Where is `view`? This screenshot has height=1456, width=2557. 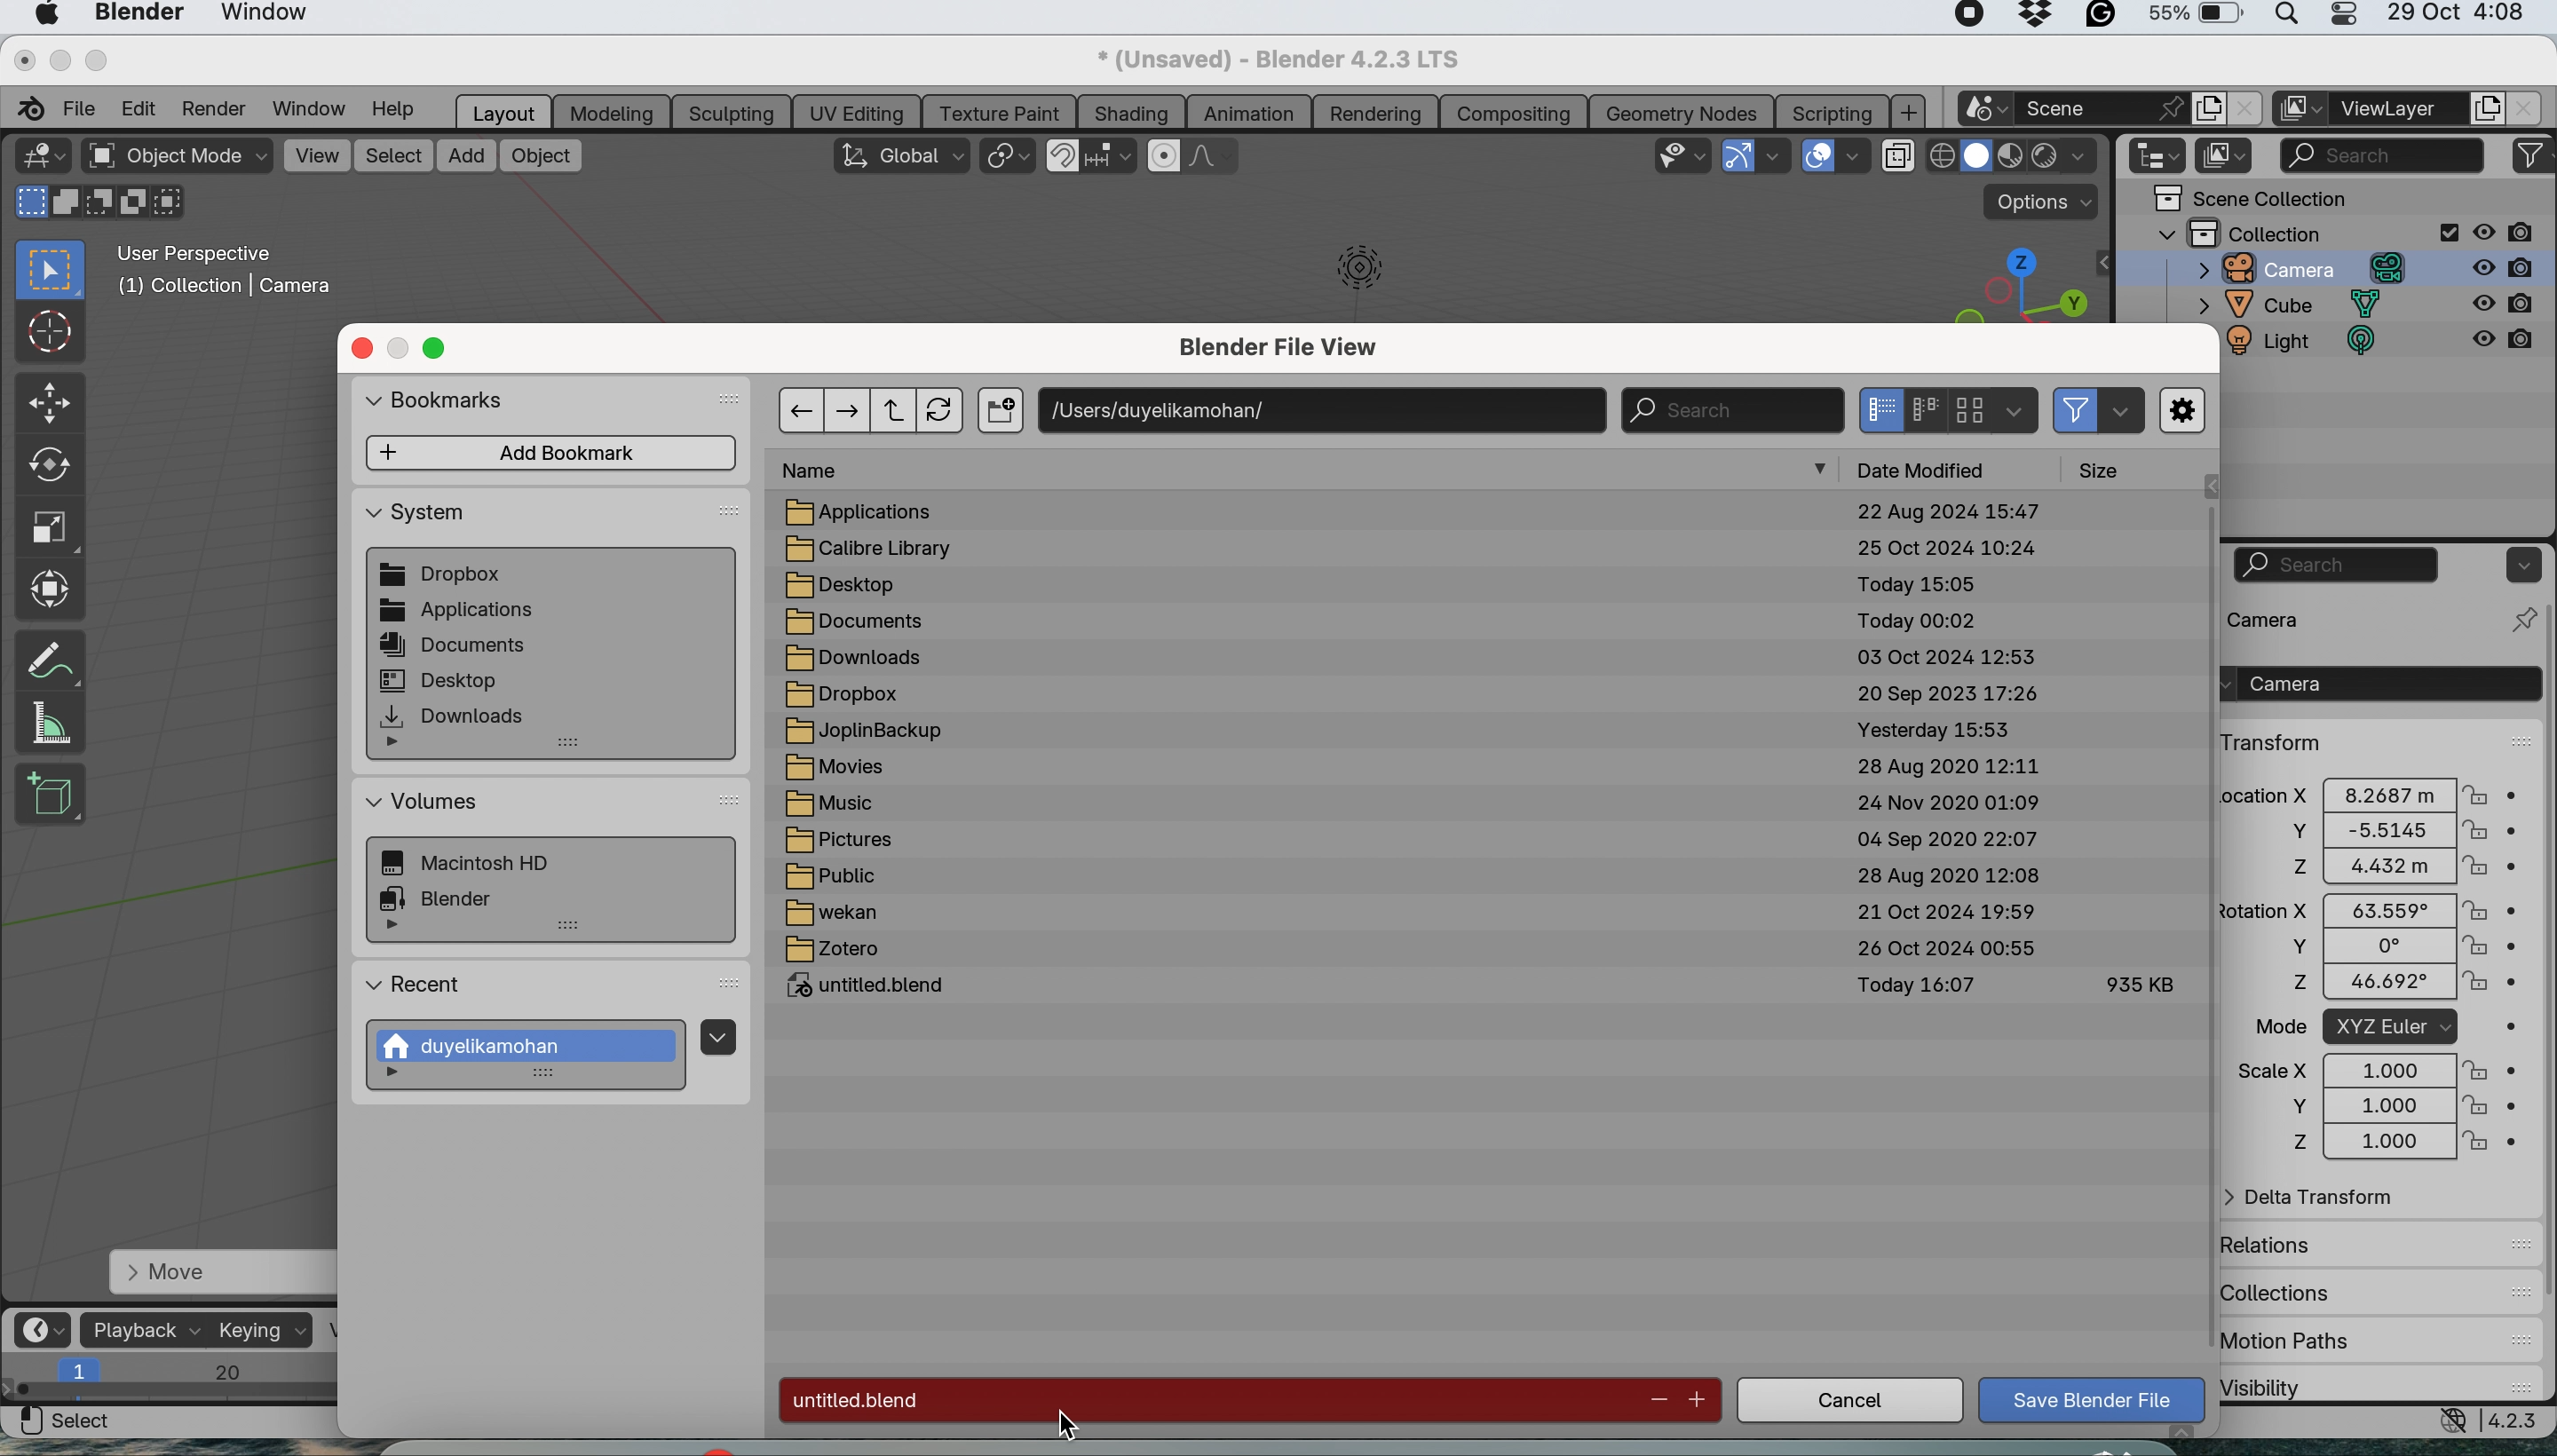
view is located at coordinates (316, 154).